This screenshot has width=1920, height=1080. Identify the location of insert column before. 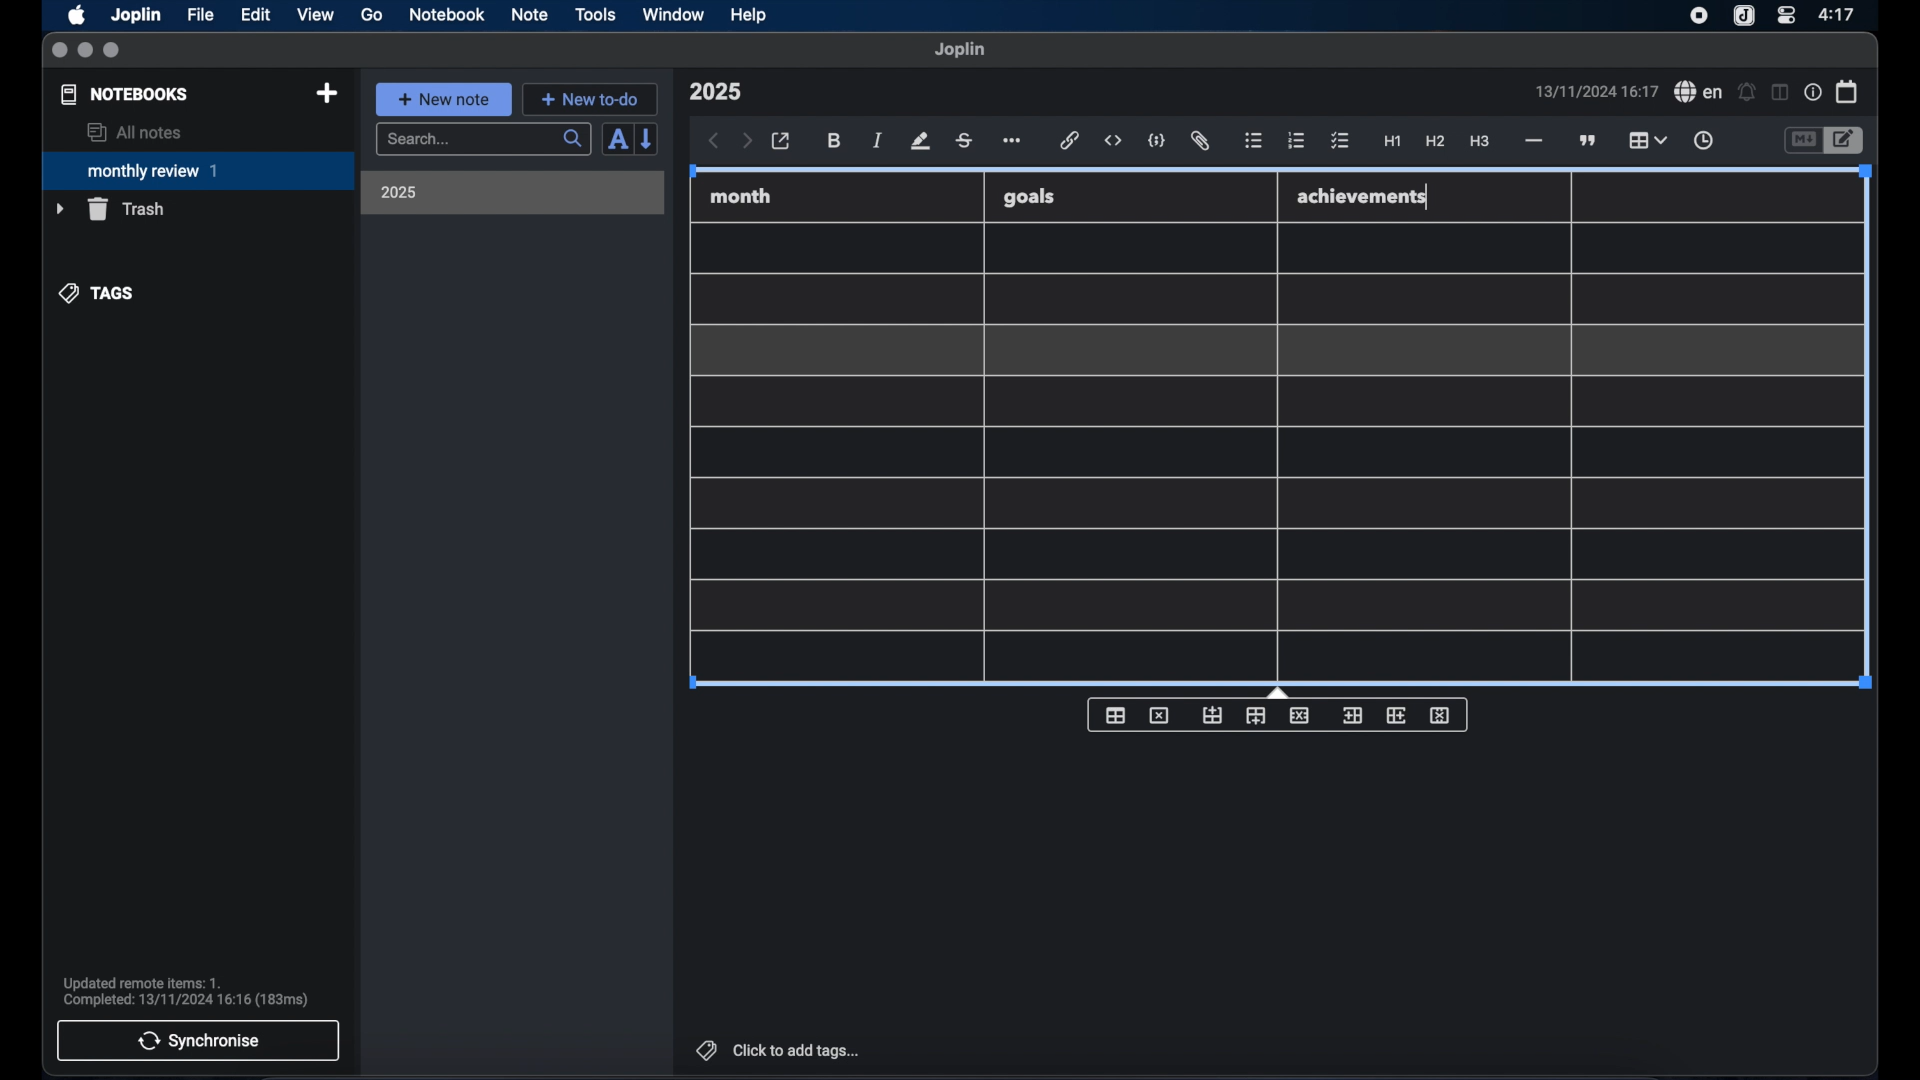
(1352, 716).